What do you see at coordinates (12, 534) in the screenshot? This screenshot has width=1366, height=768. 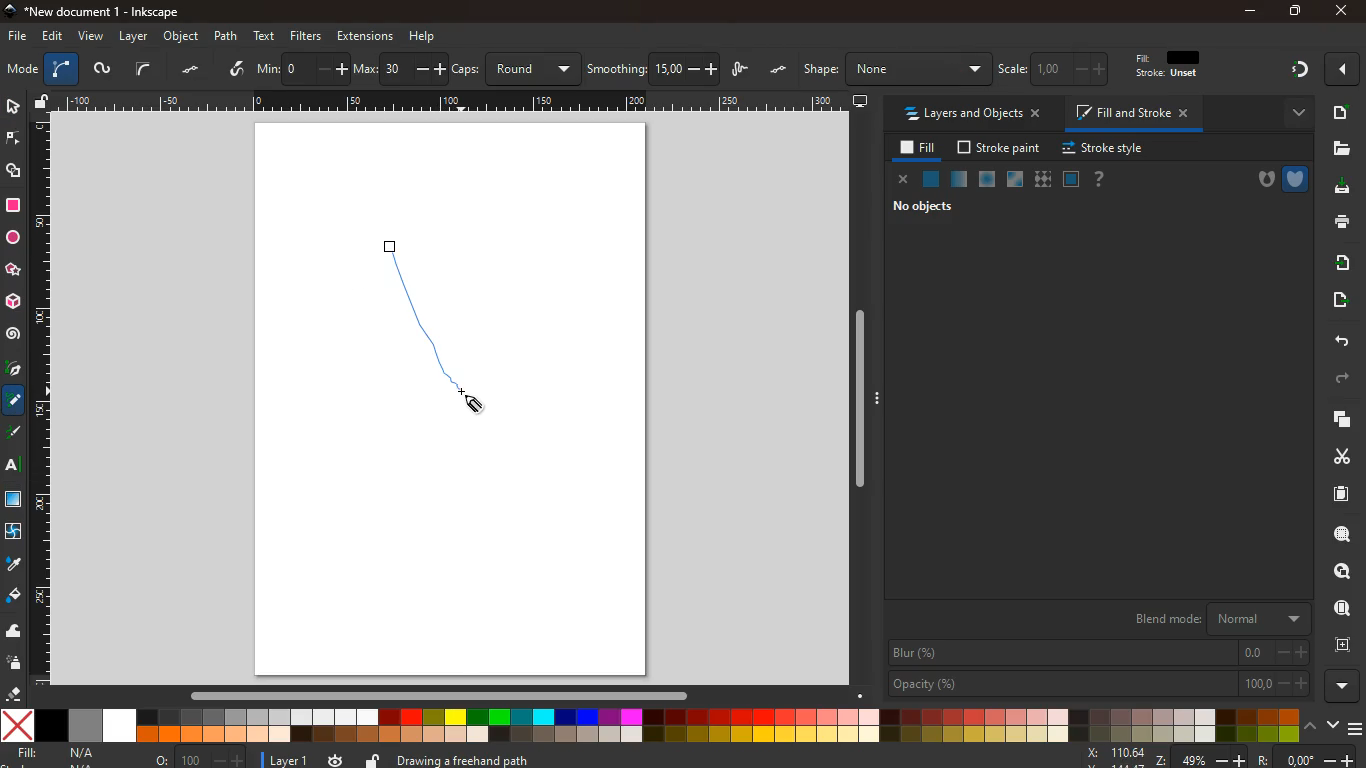 I see `twist` at bounding box center [12, 534].